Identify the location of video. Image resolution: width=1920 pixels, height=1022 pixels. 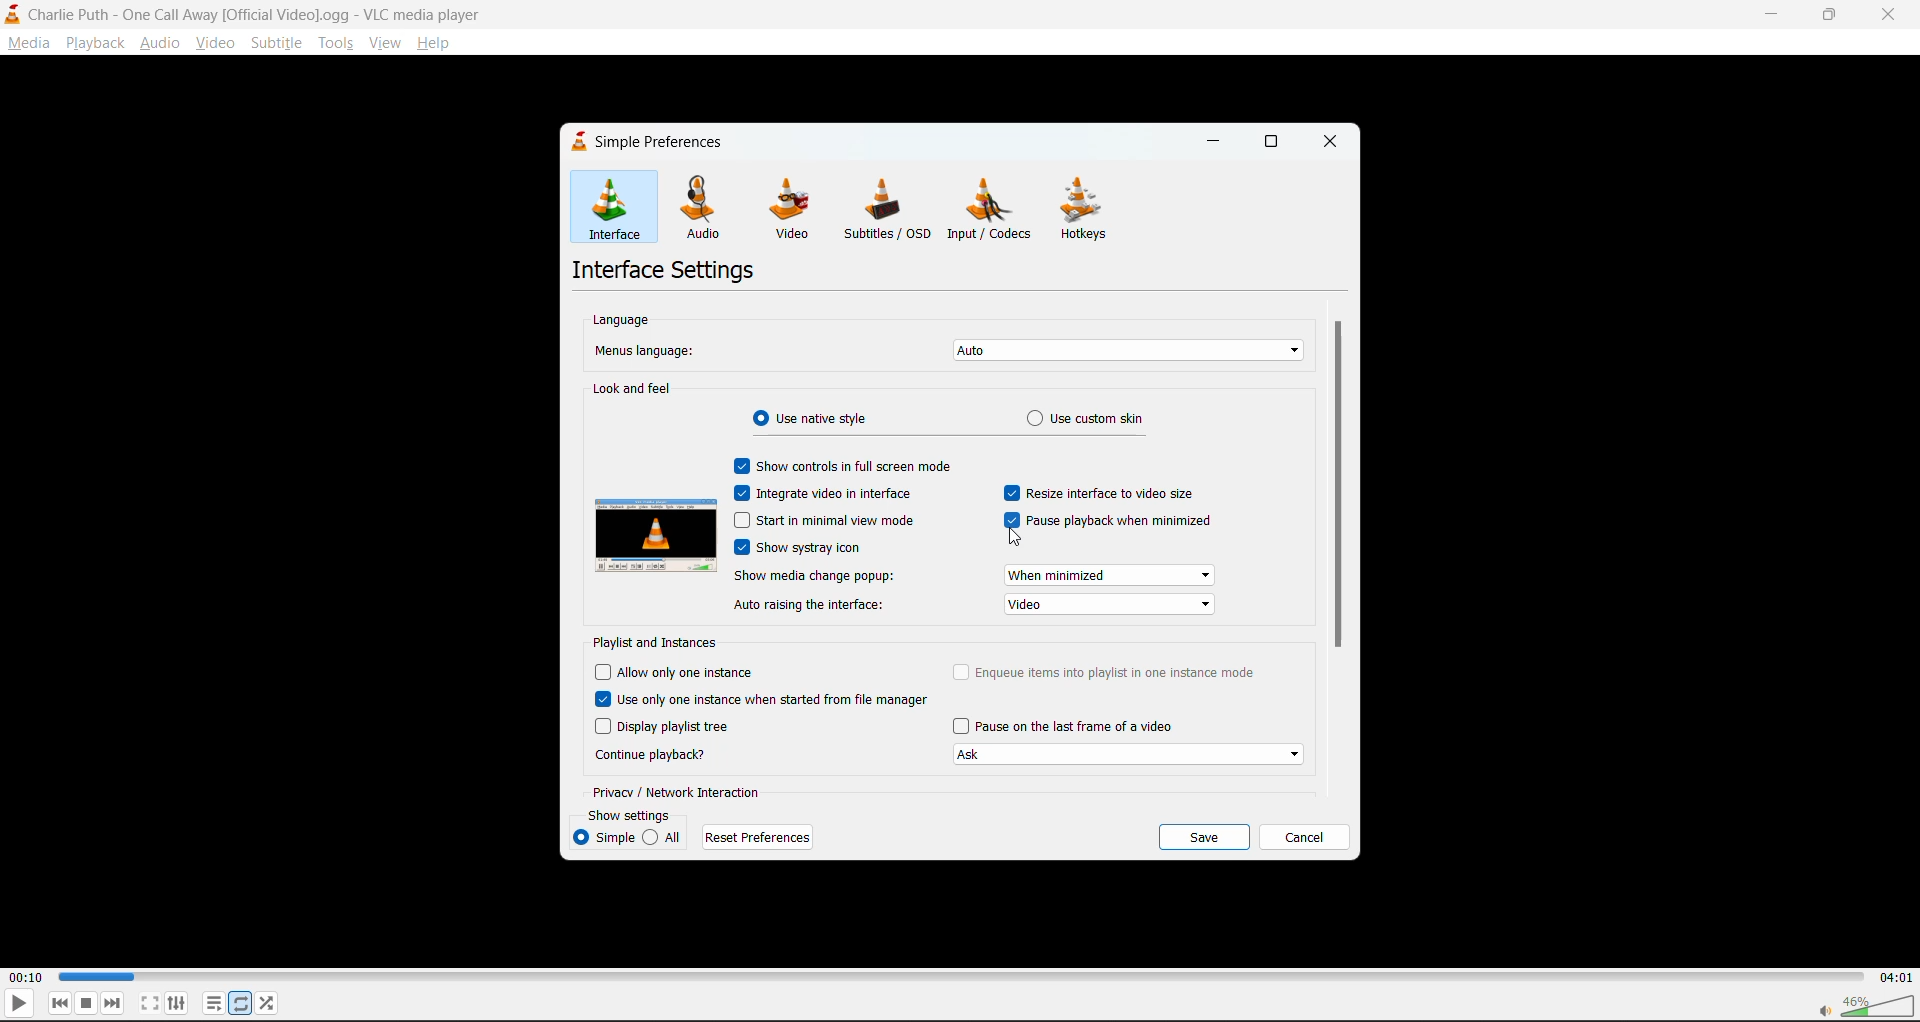
(1105, 602).